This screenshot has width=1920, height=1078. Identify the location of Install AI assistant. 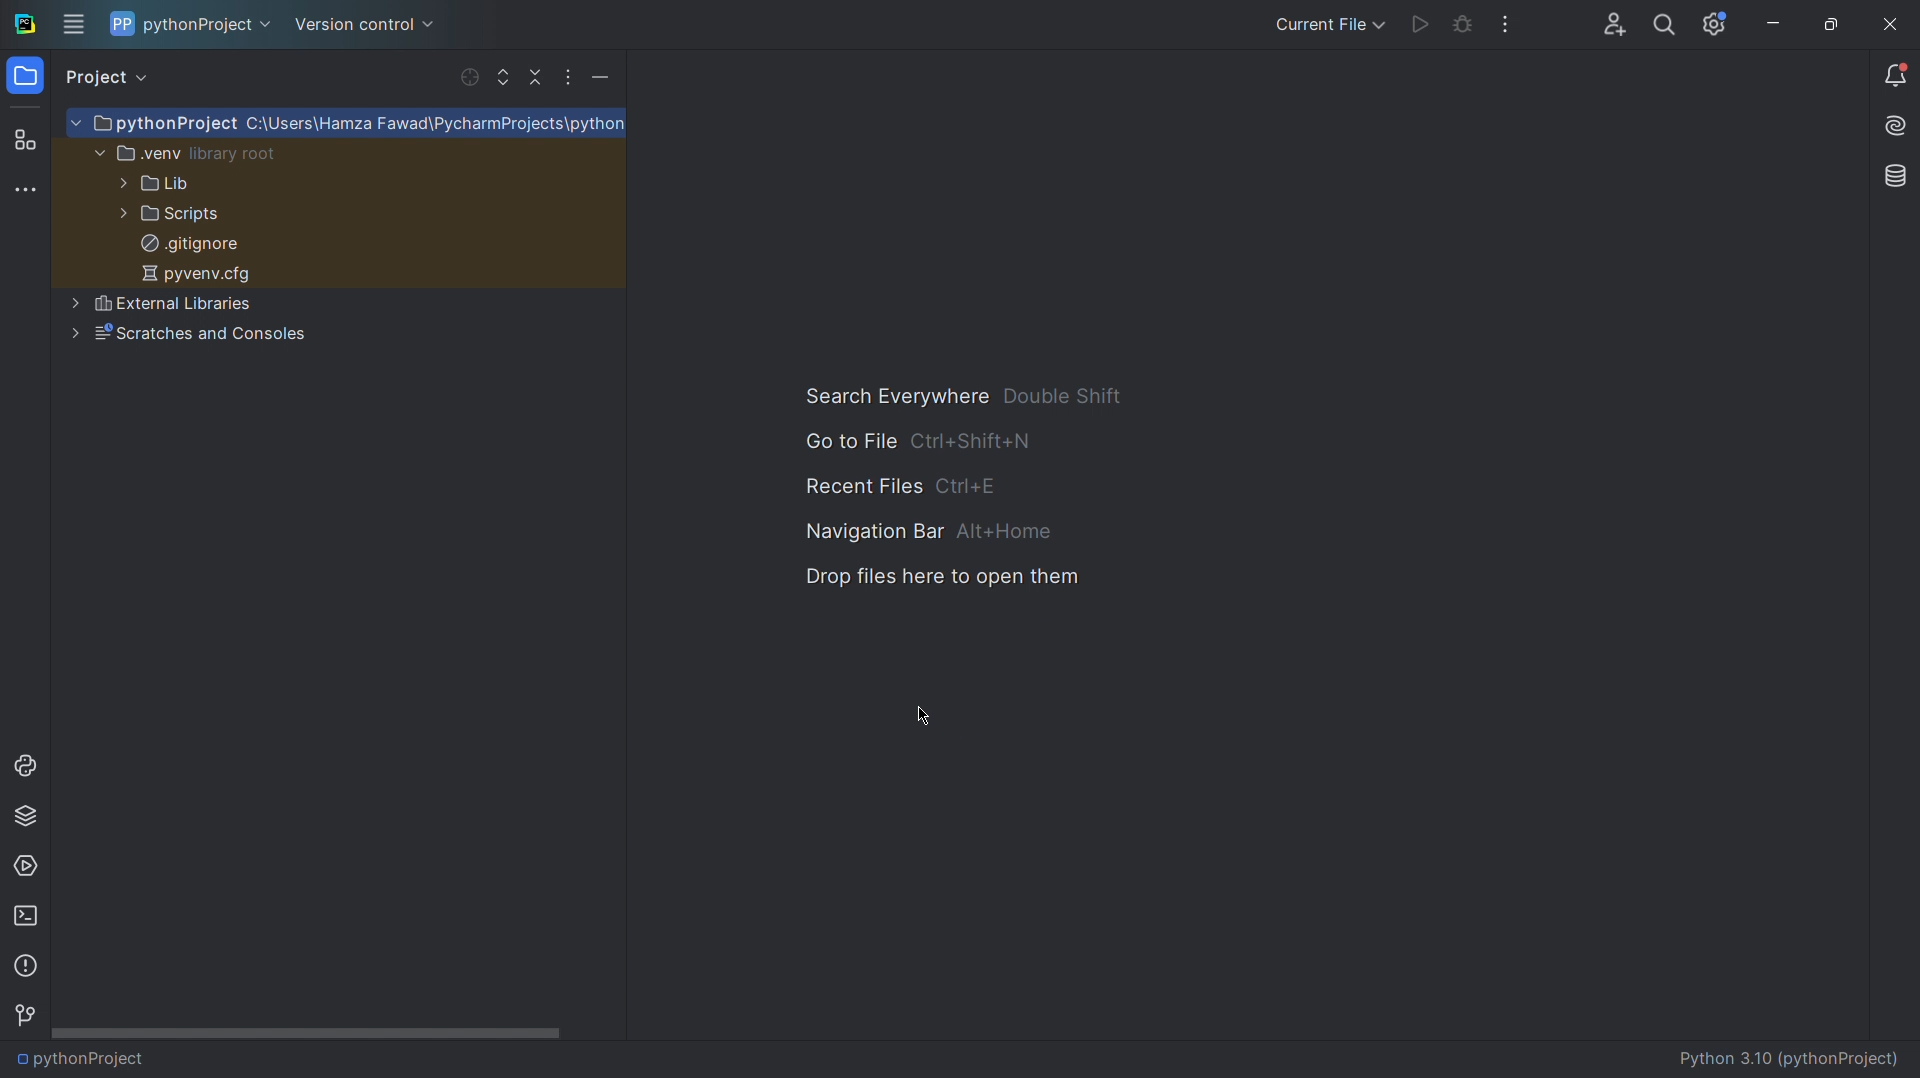
(1894, 129).